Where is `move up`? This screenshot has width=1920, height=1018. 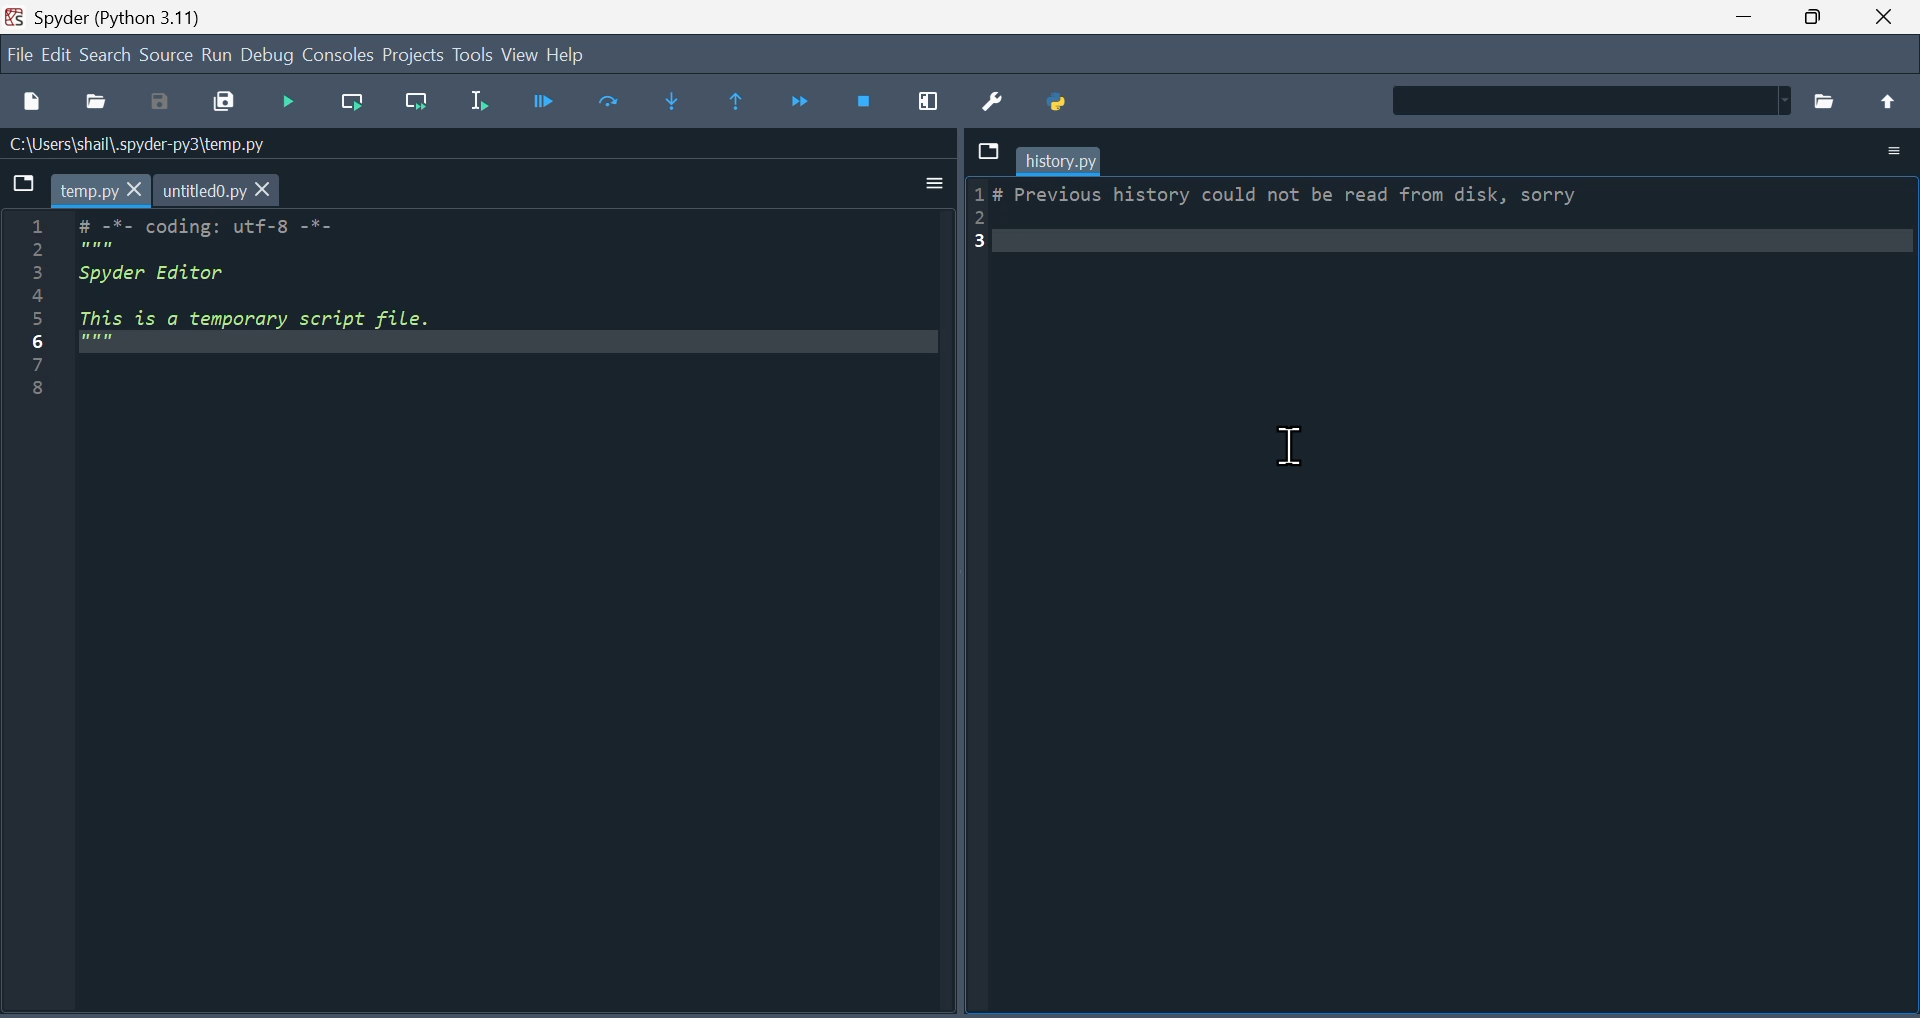 move up is located at coordinates (1888, 101).